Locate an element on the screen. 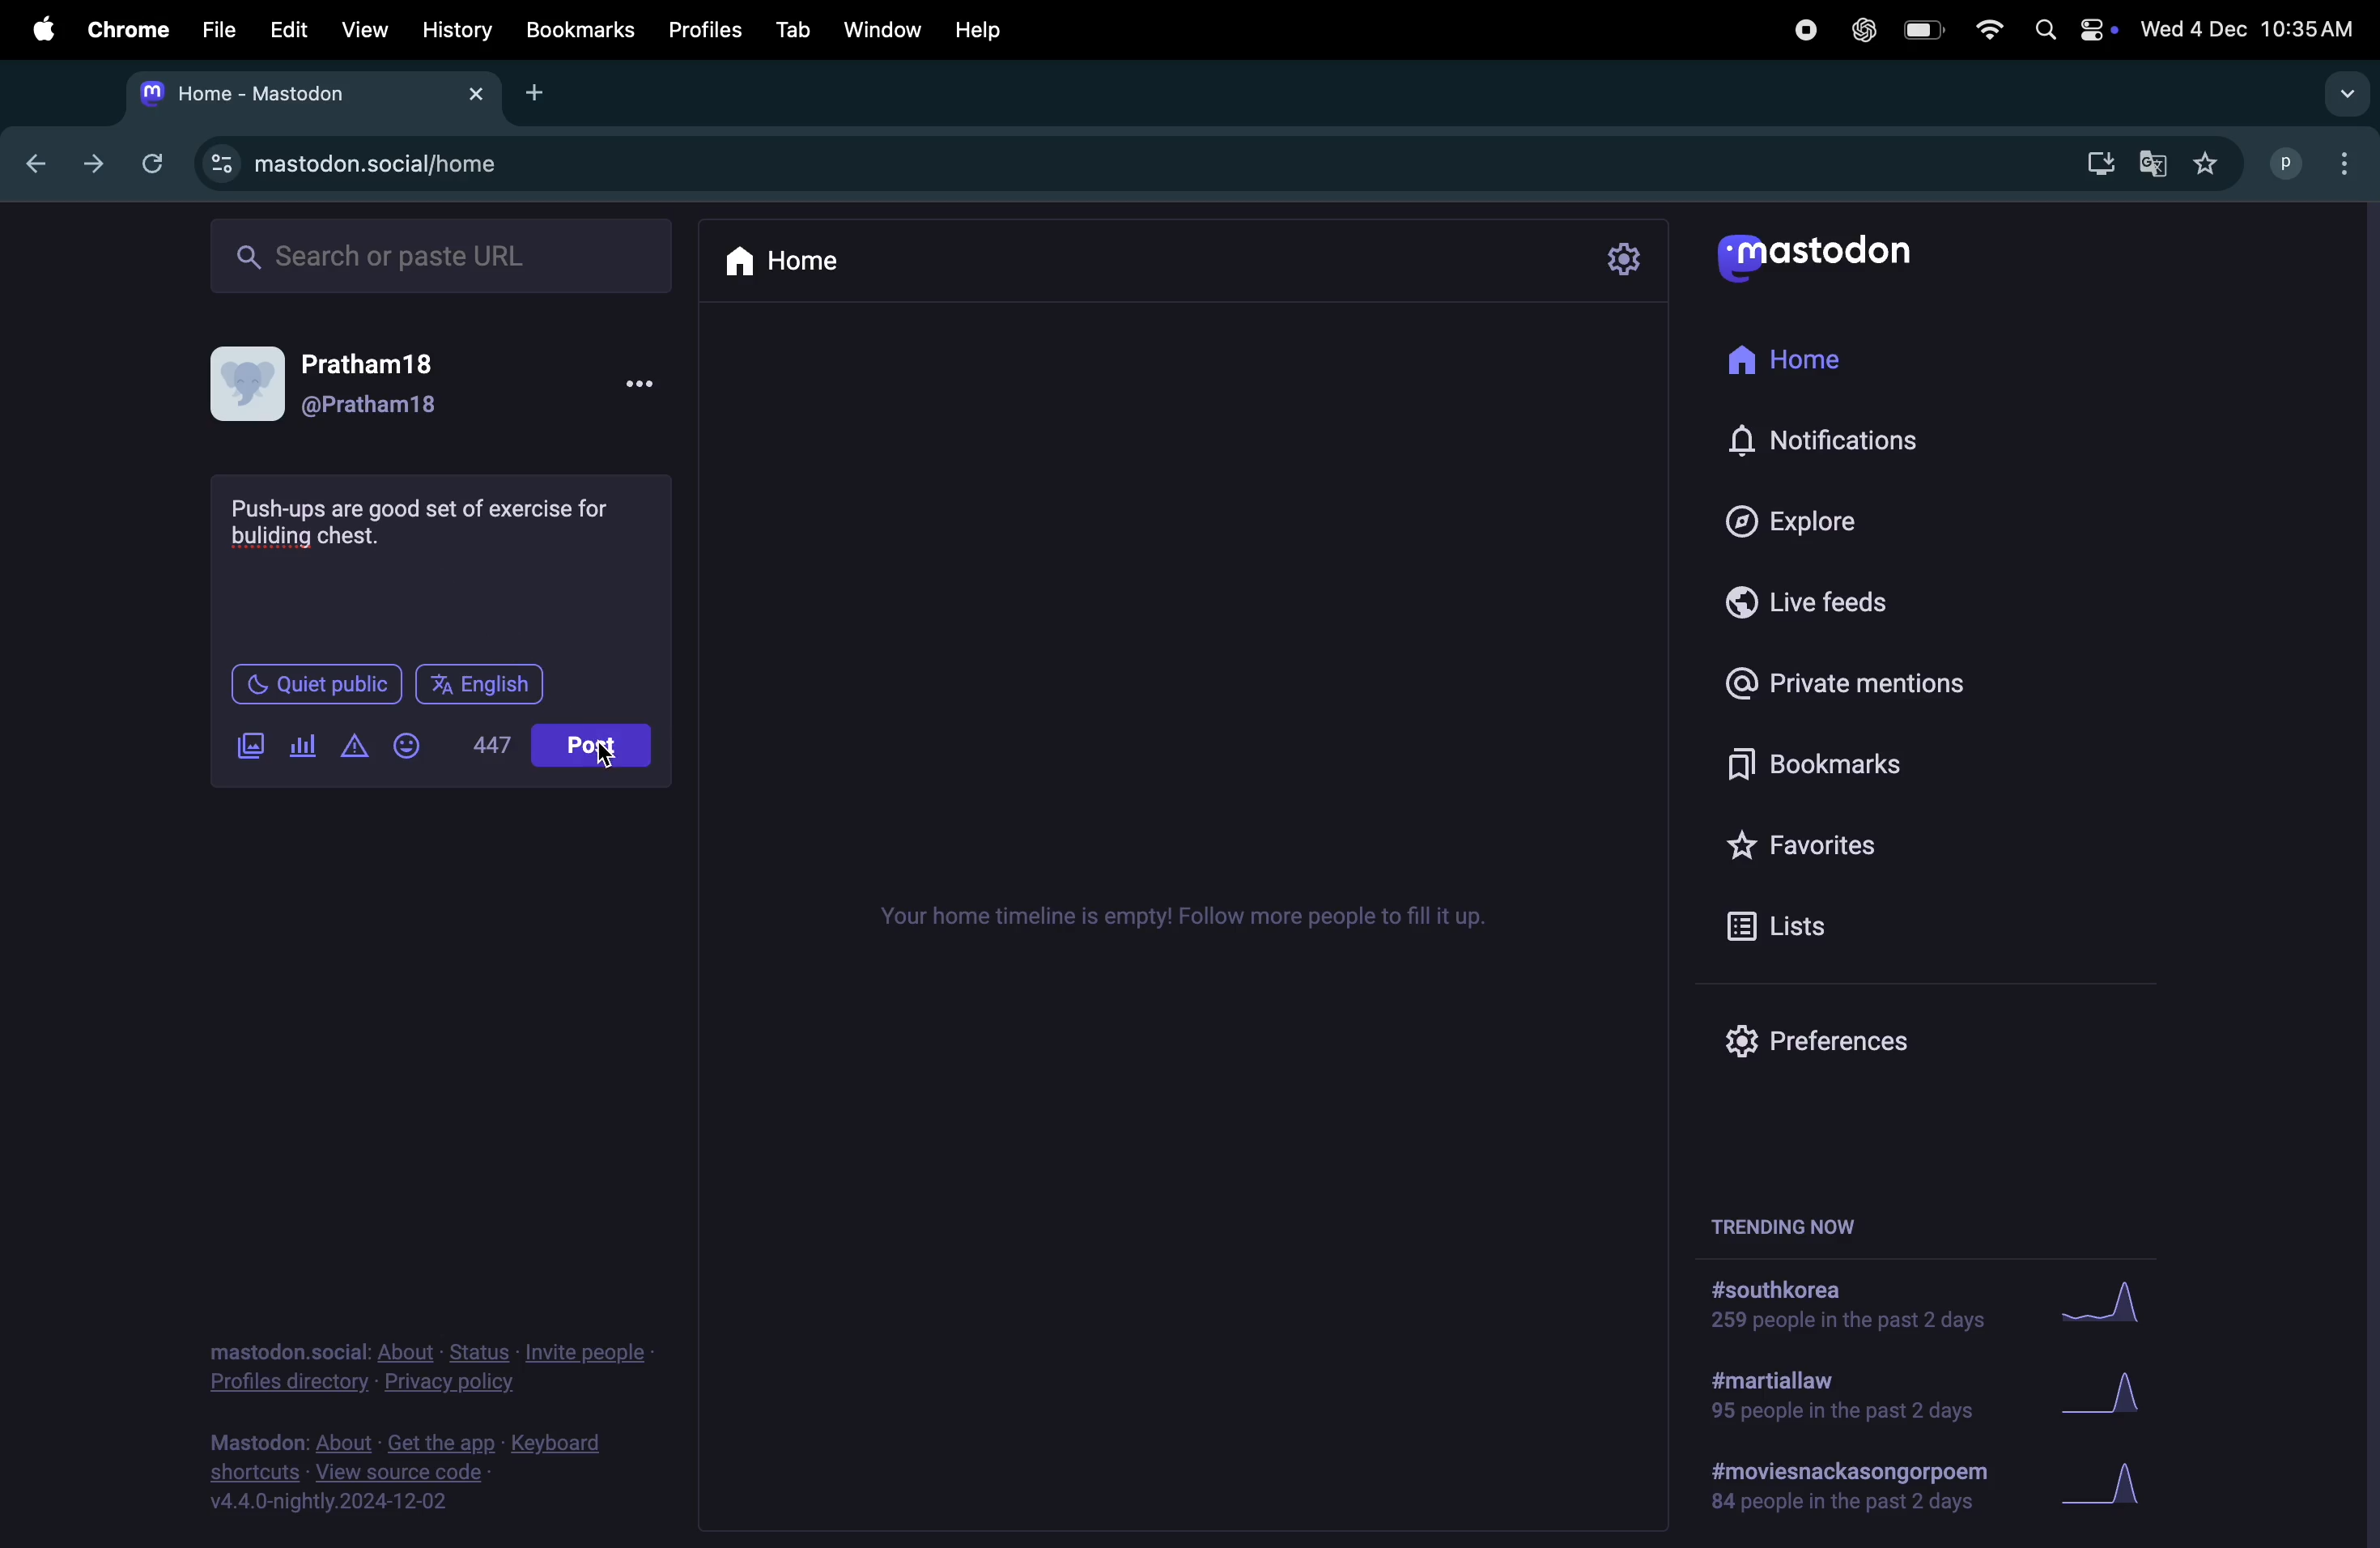  go next is located at coordinates (91, 164).